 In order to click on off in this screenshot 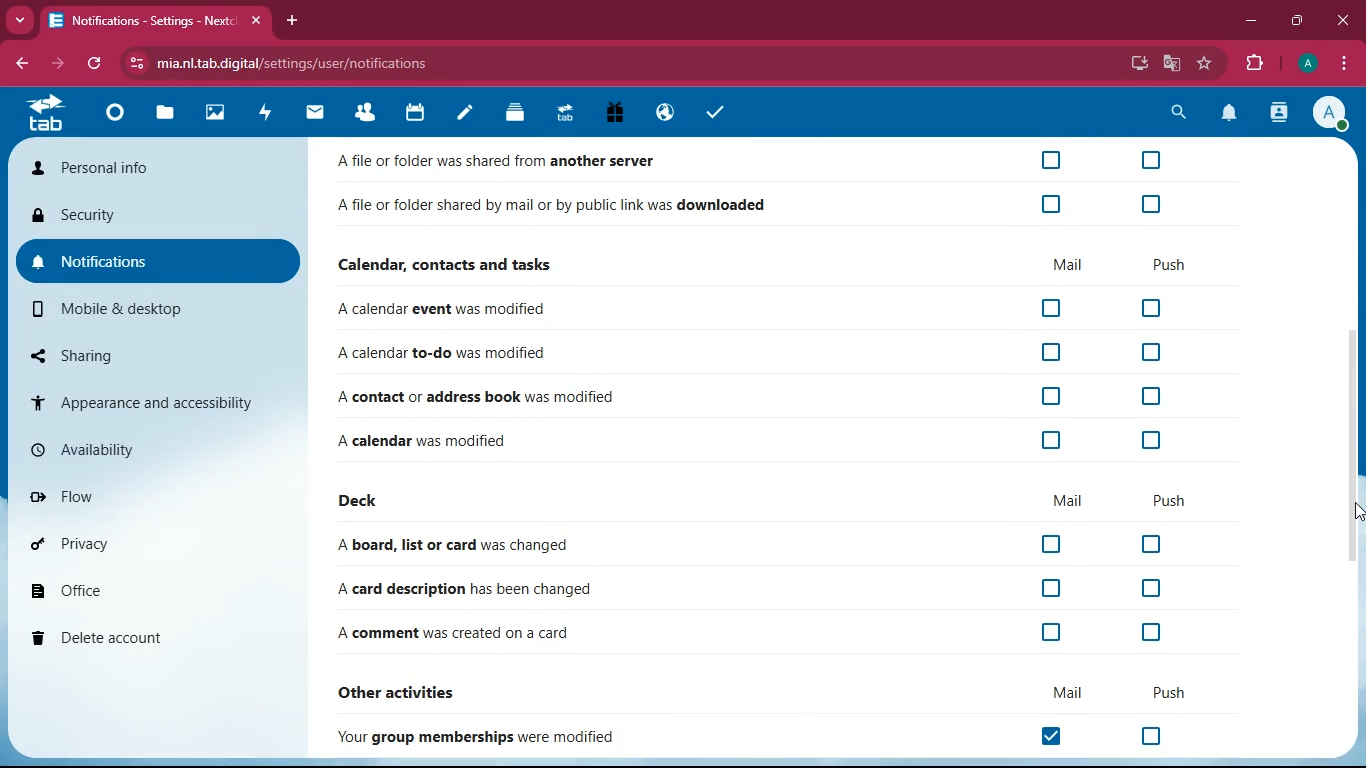, I will do `click(1054, 544)`.